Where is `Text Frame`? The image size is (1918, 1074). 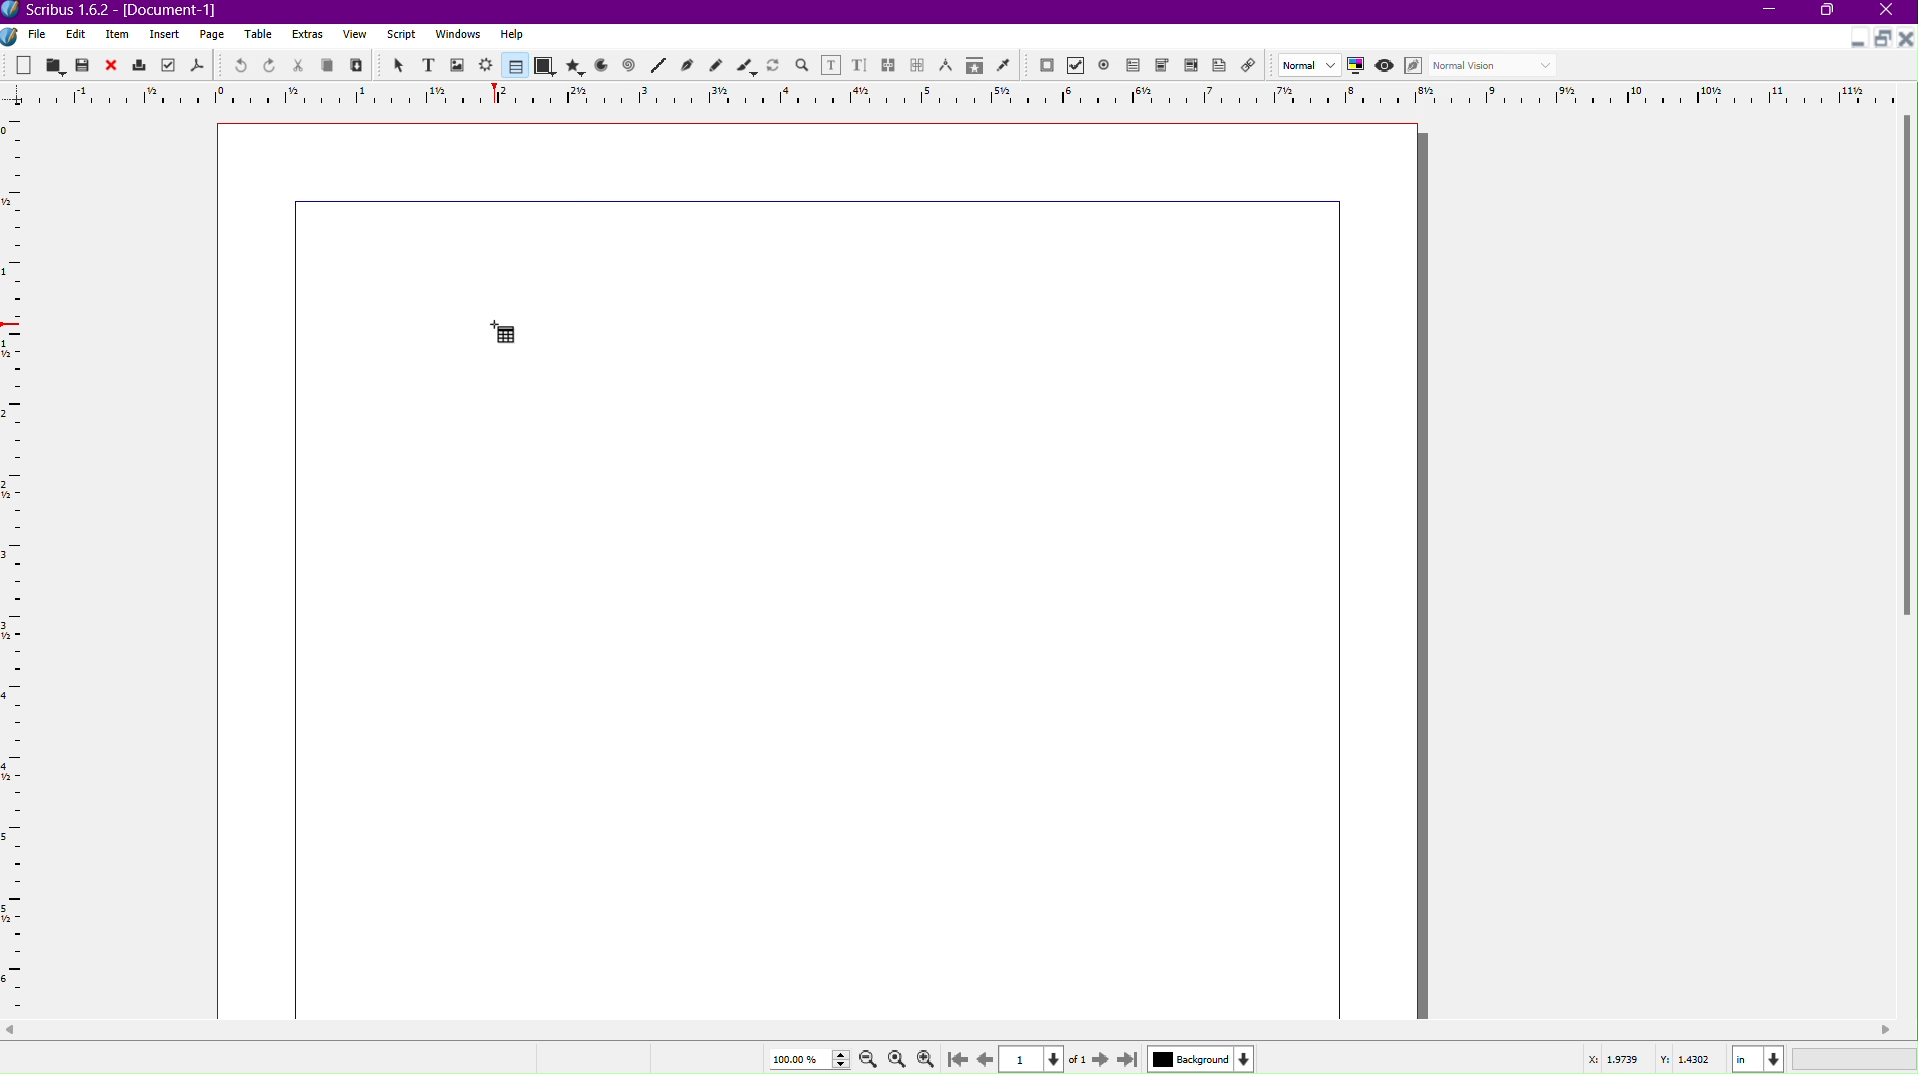 Text Frame is located at coordinates (427, 65).